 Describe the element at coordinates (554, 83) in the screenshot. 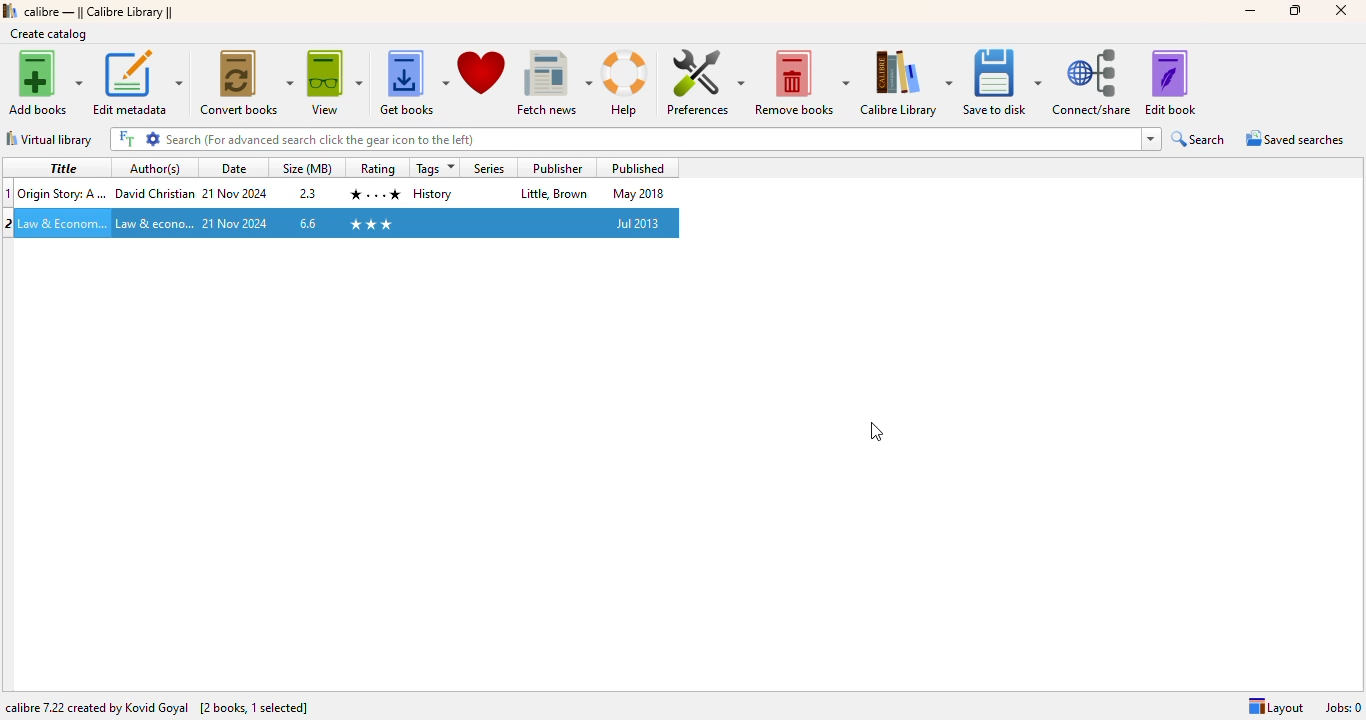

I see `fetch news` at that location.